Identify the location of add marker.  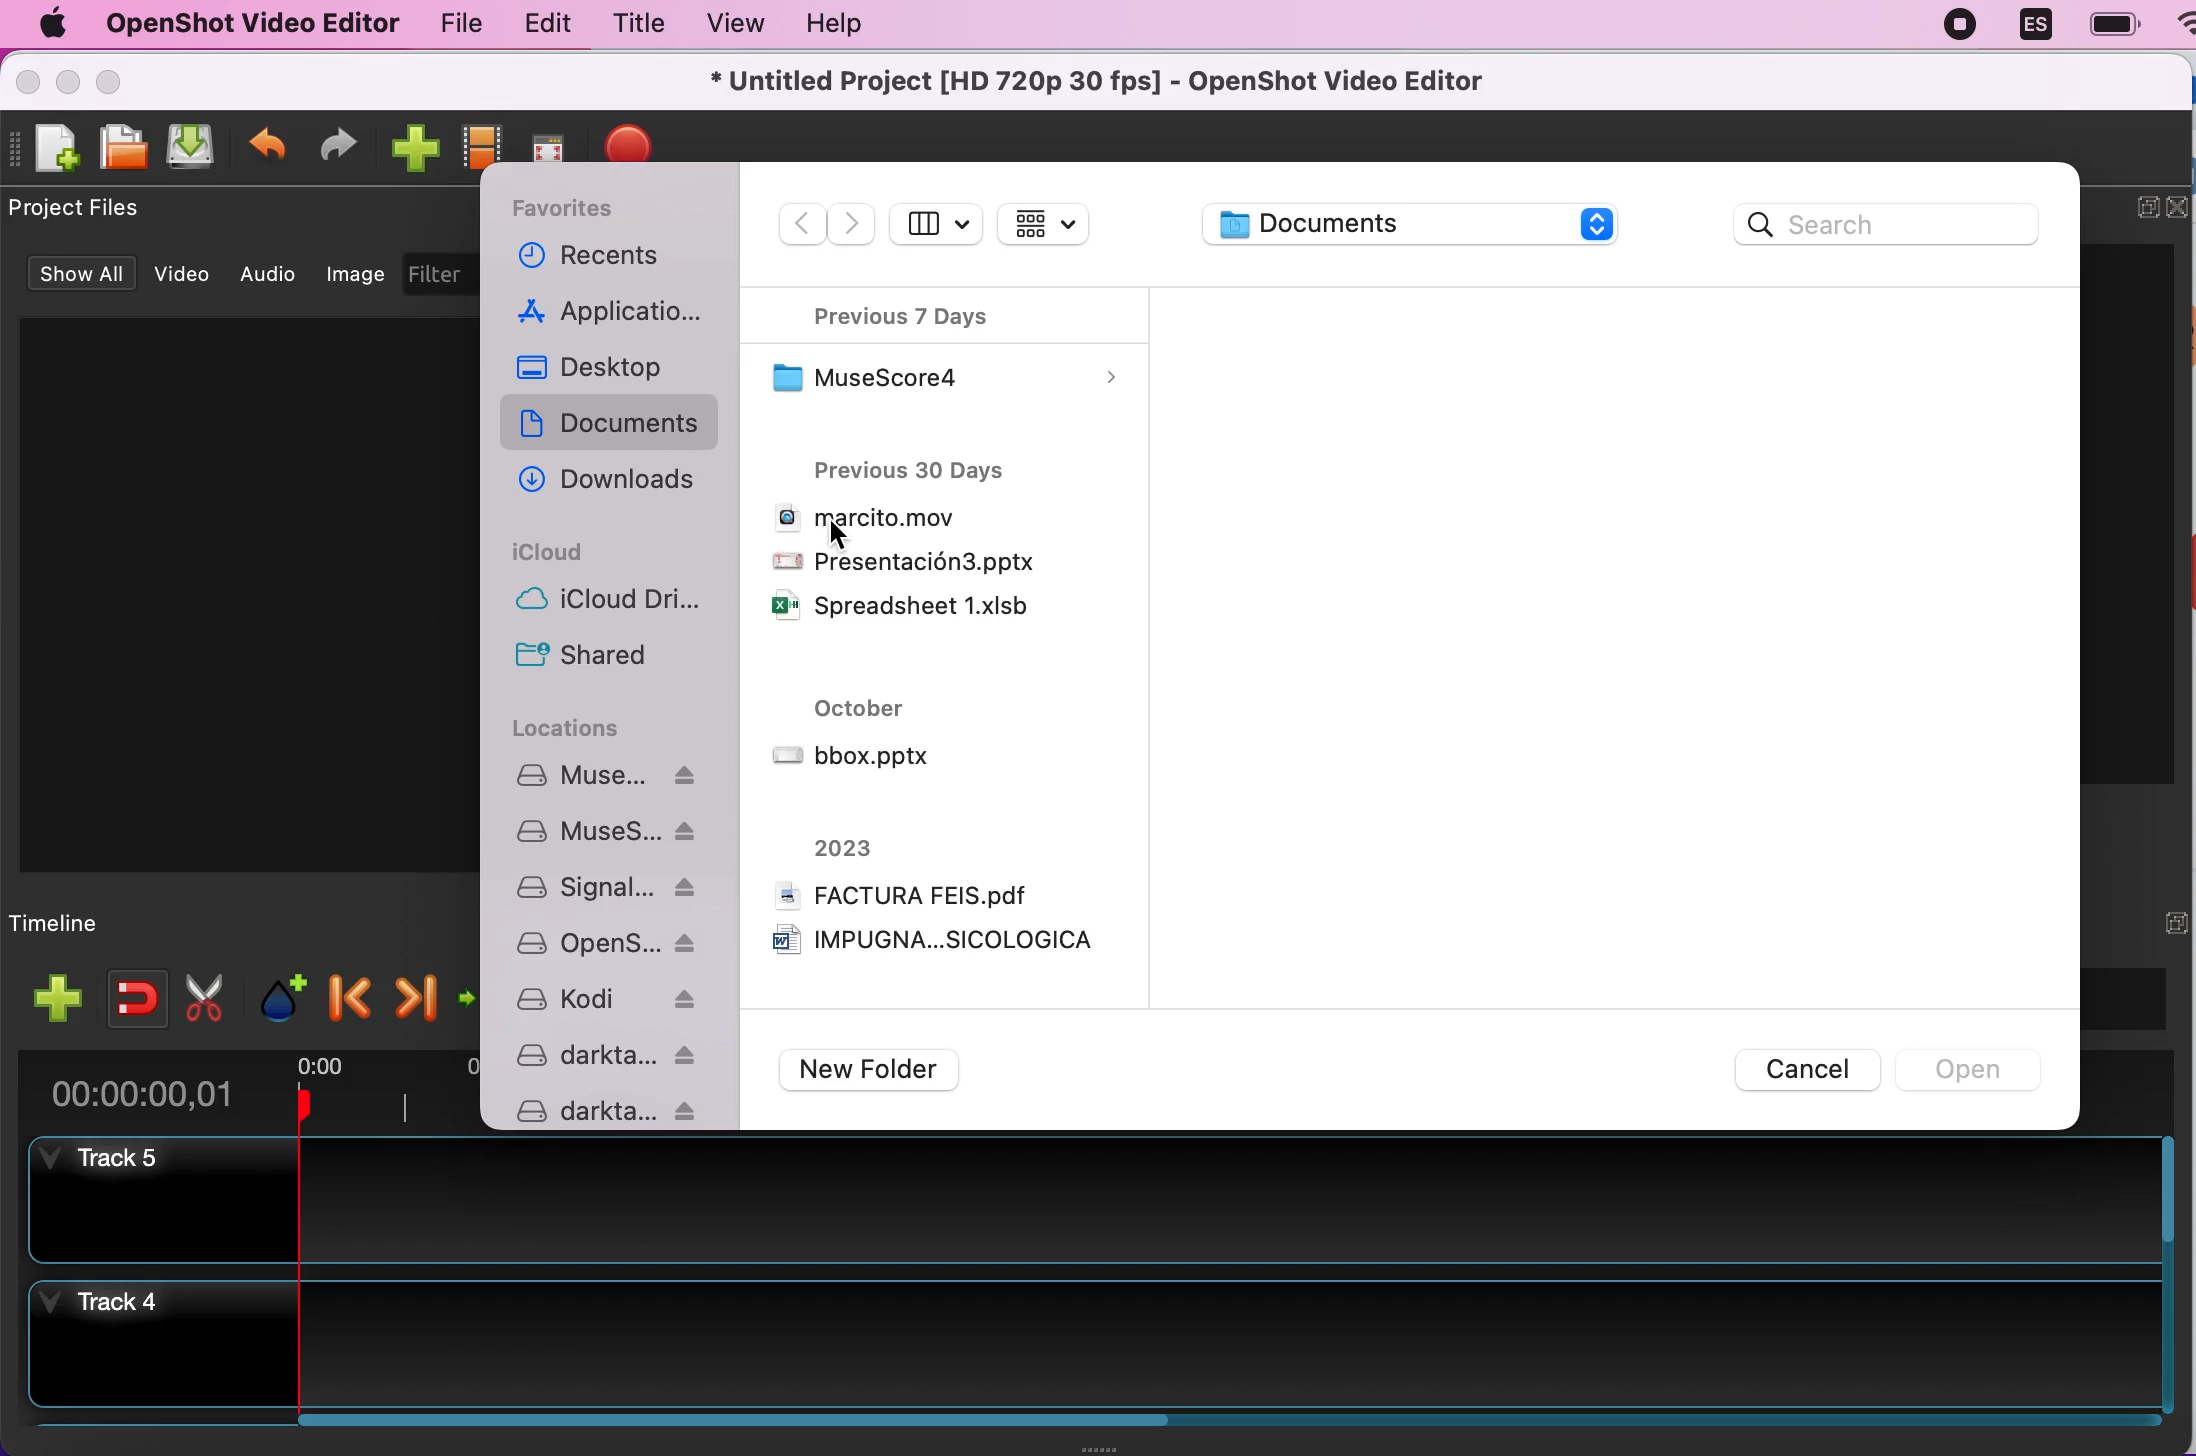
(285, 994).